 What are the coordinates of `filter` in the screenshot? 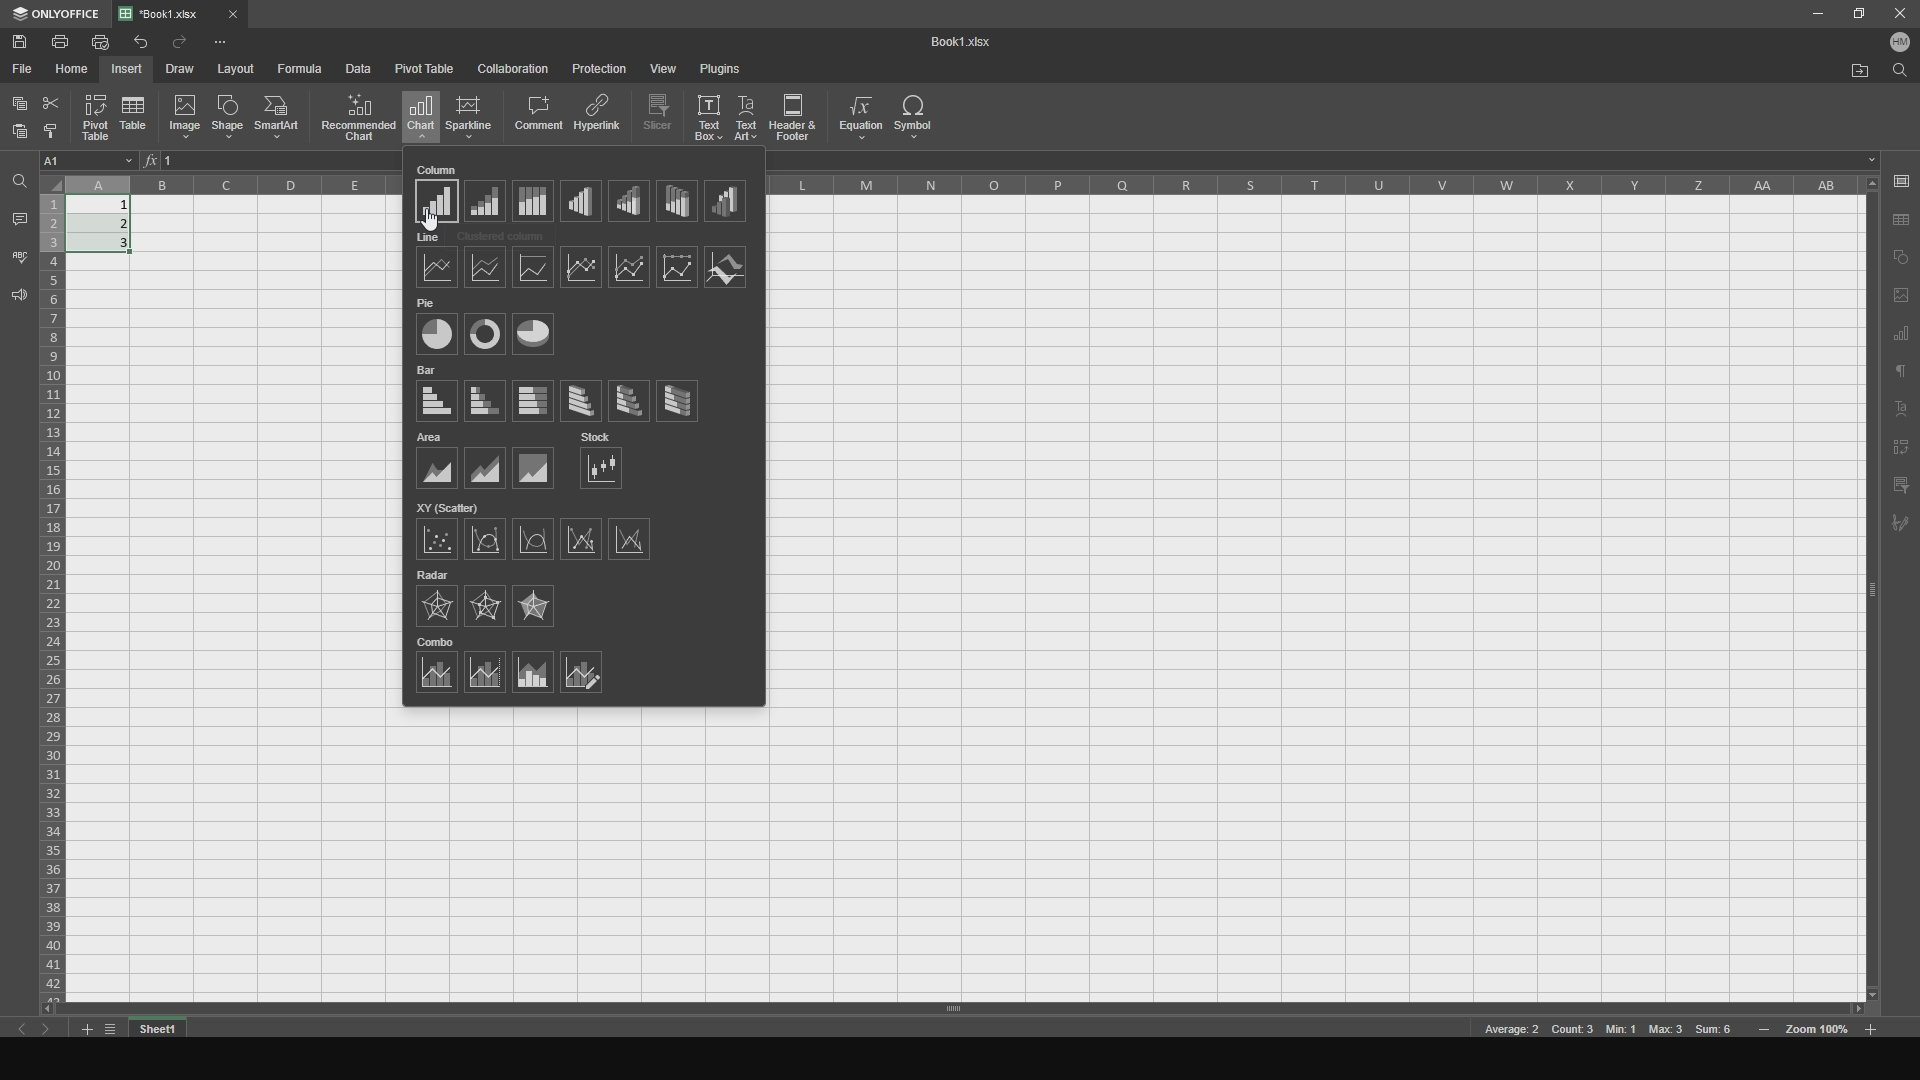 It's located at (1902, 484).